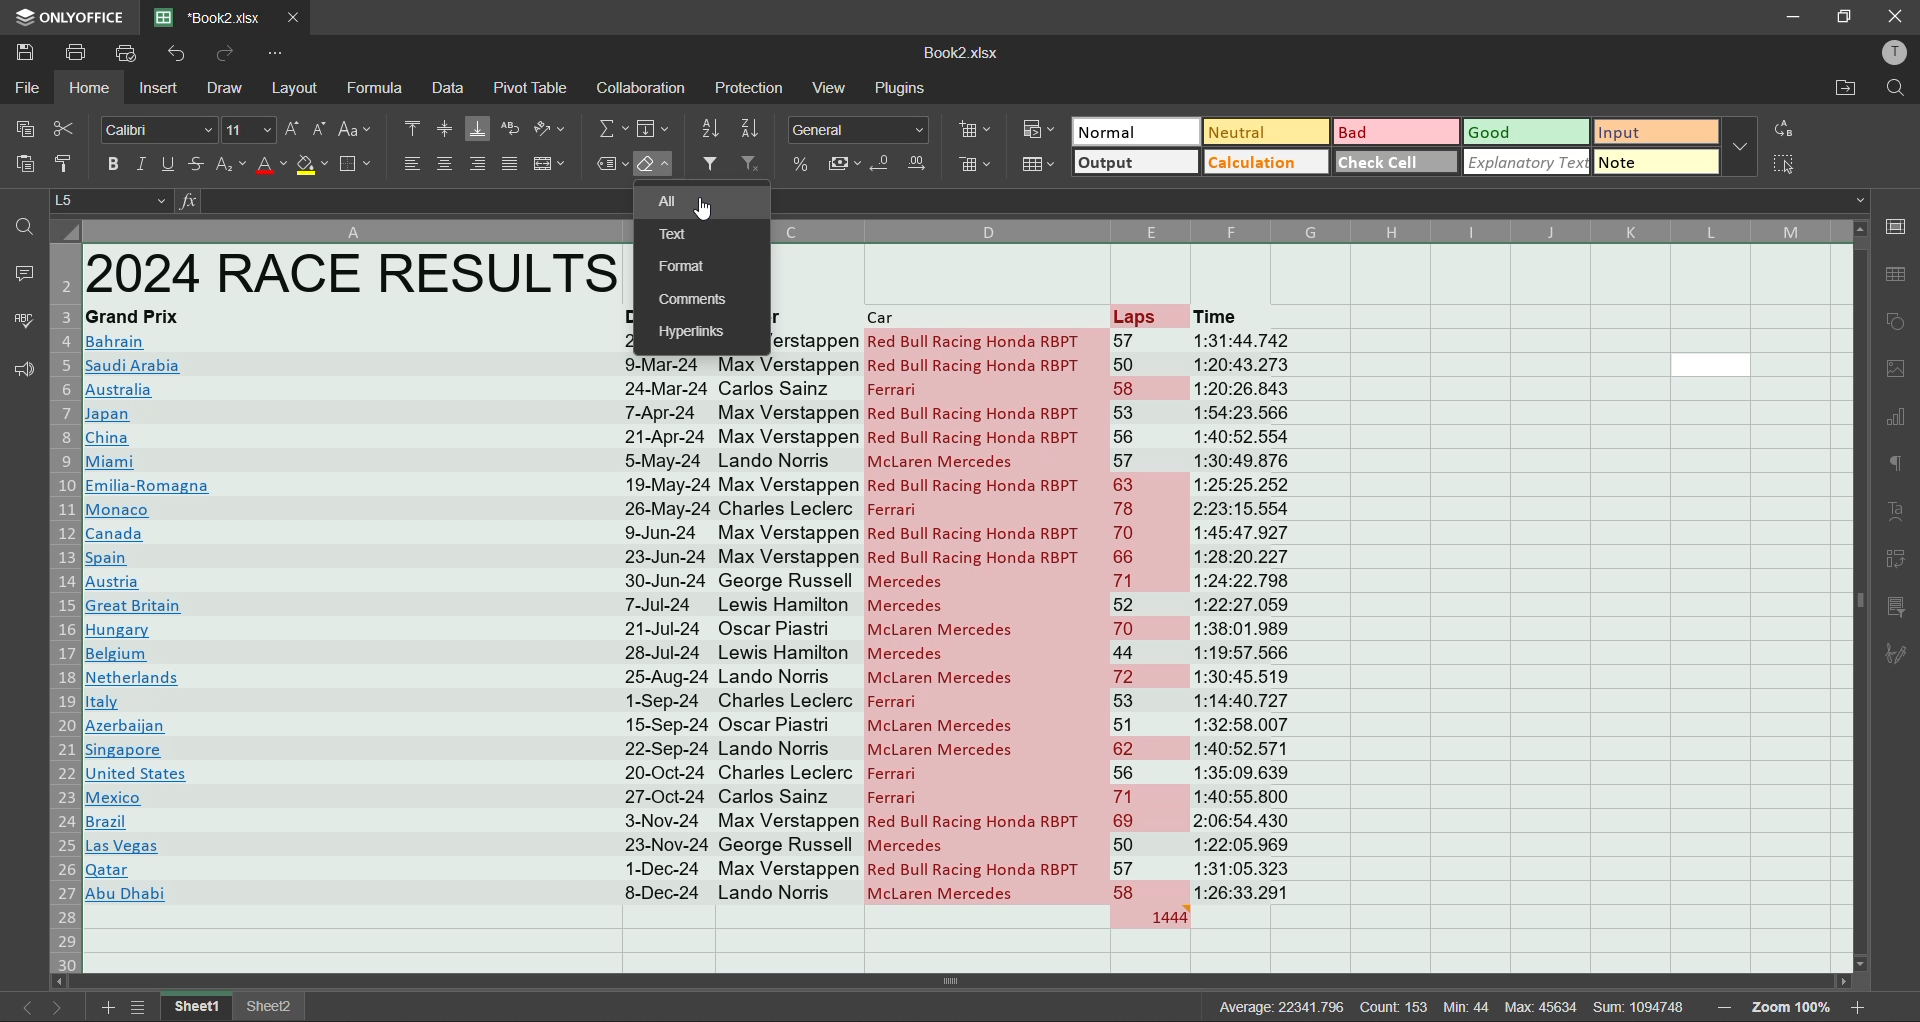  I want to click on delete cells, so click(970, 163).